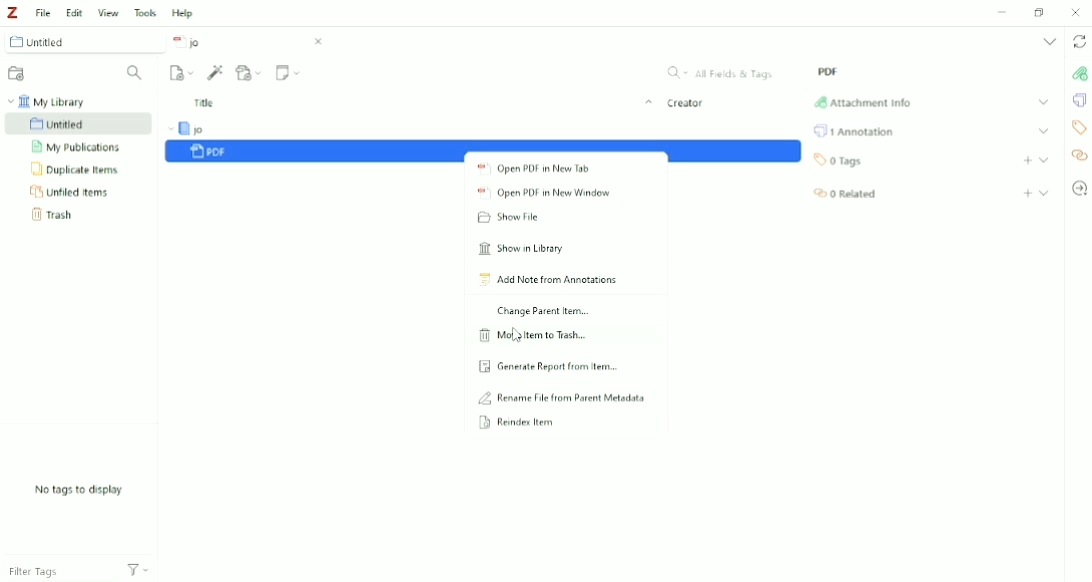 The image size is (1092, 582). Describe the element at coordinates (1079, 42) in the screenshot. I see `Sync` at that location.